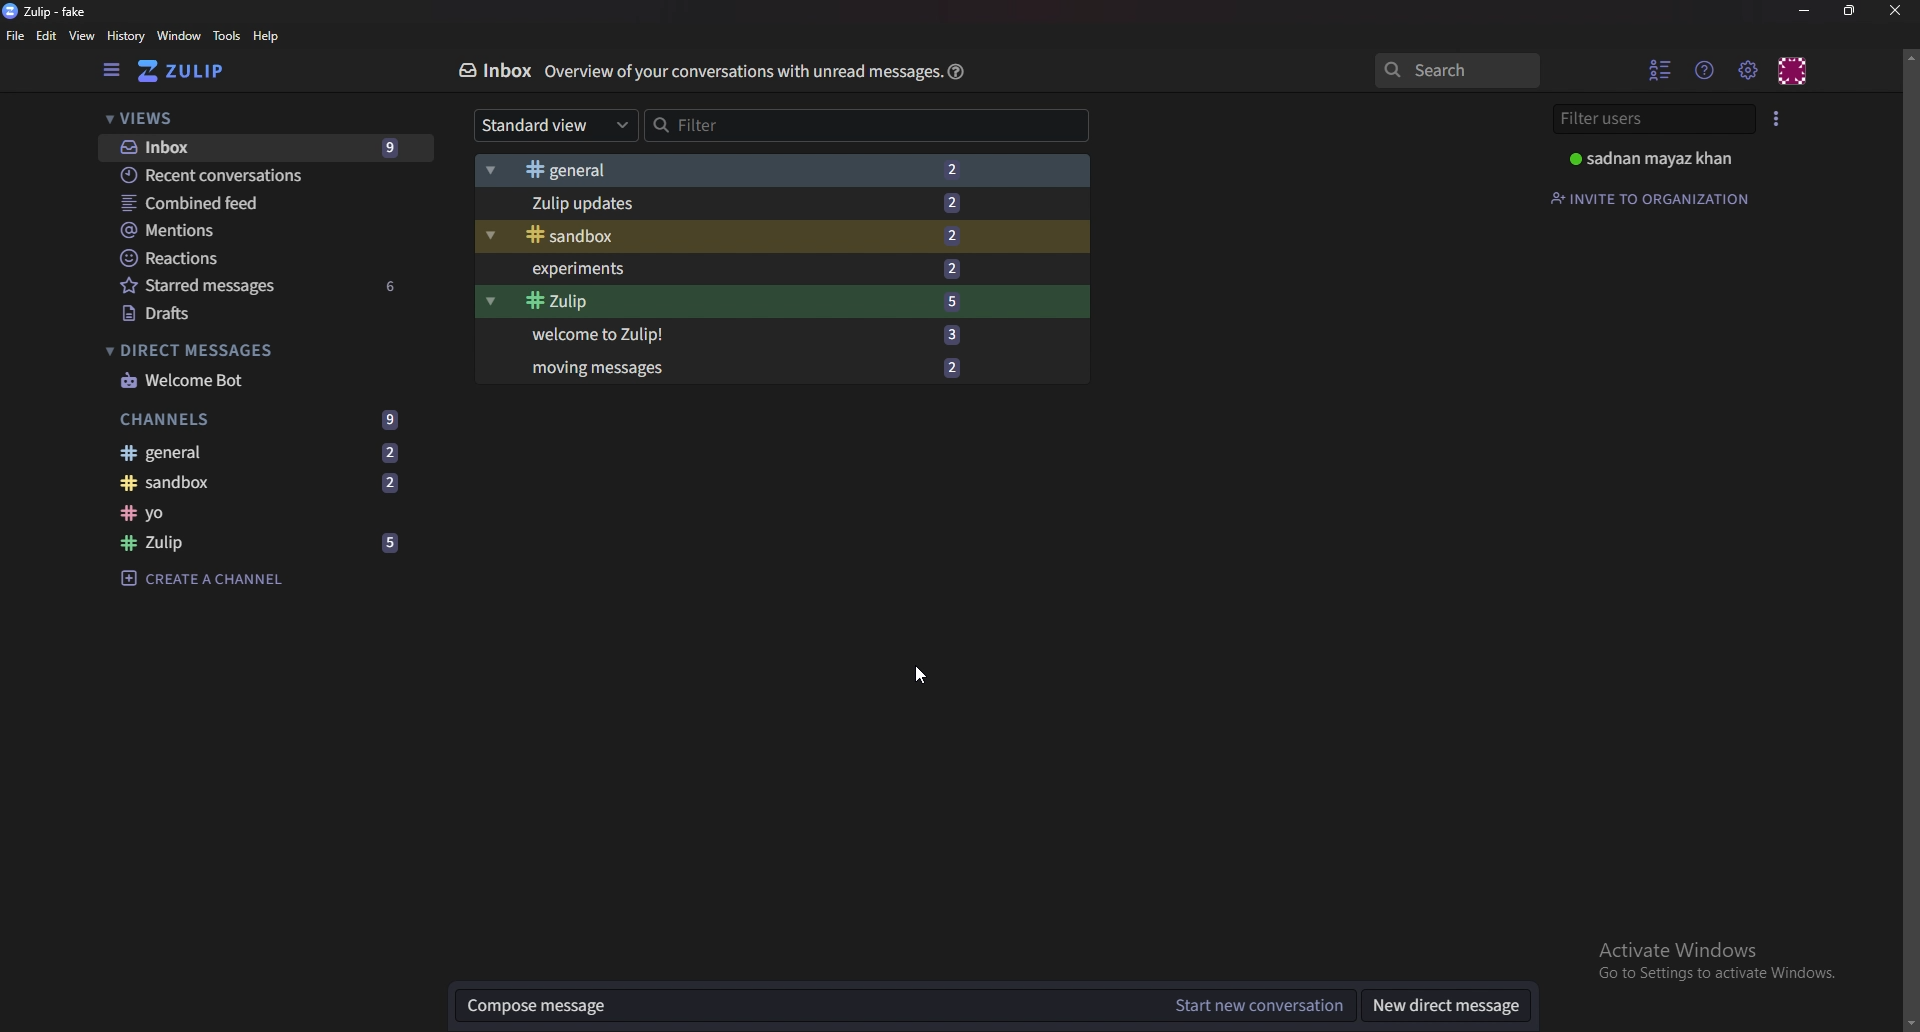 The height and width of the screenshot is (1032, 1920). What do you see at coordinates (261, 483) in the screenshot?
I see `Sandbox` at bounding box center [261, 483].